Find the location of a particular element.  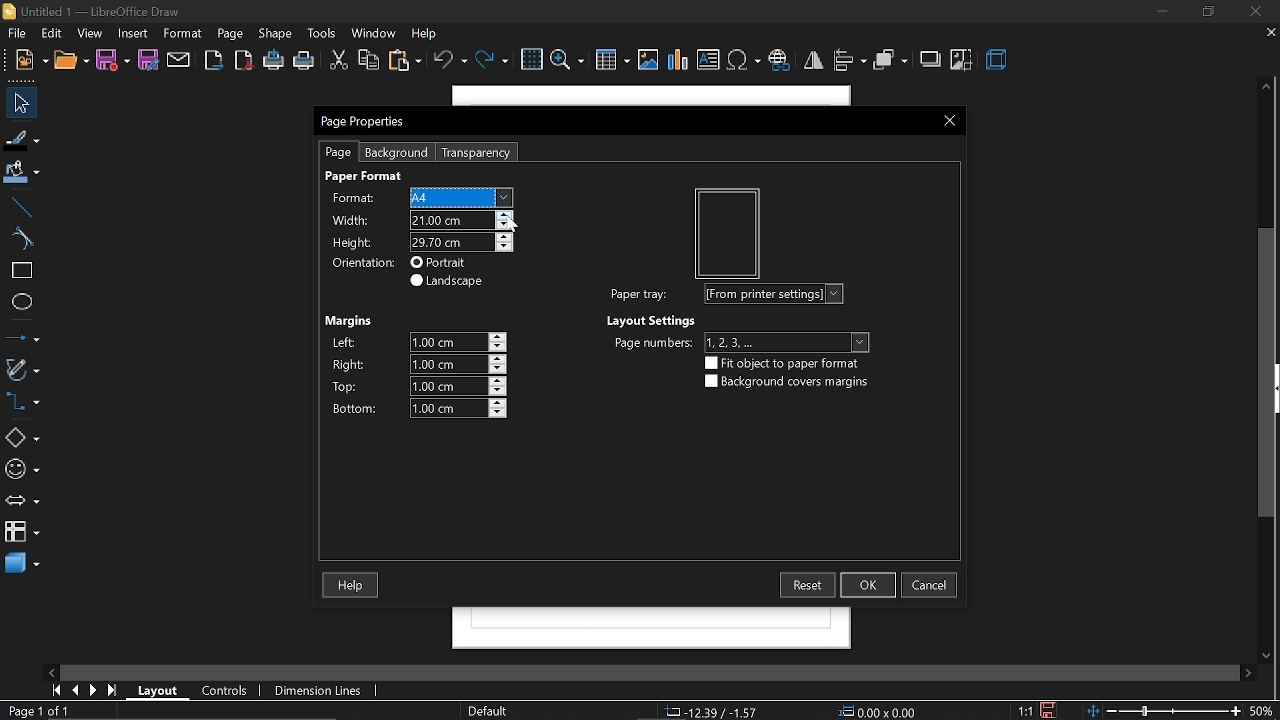

Margines is located at coordinates (346, 319).